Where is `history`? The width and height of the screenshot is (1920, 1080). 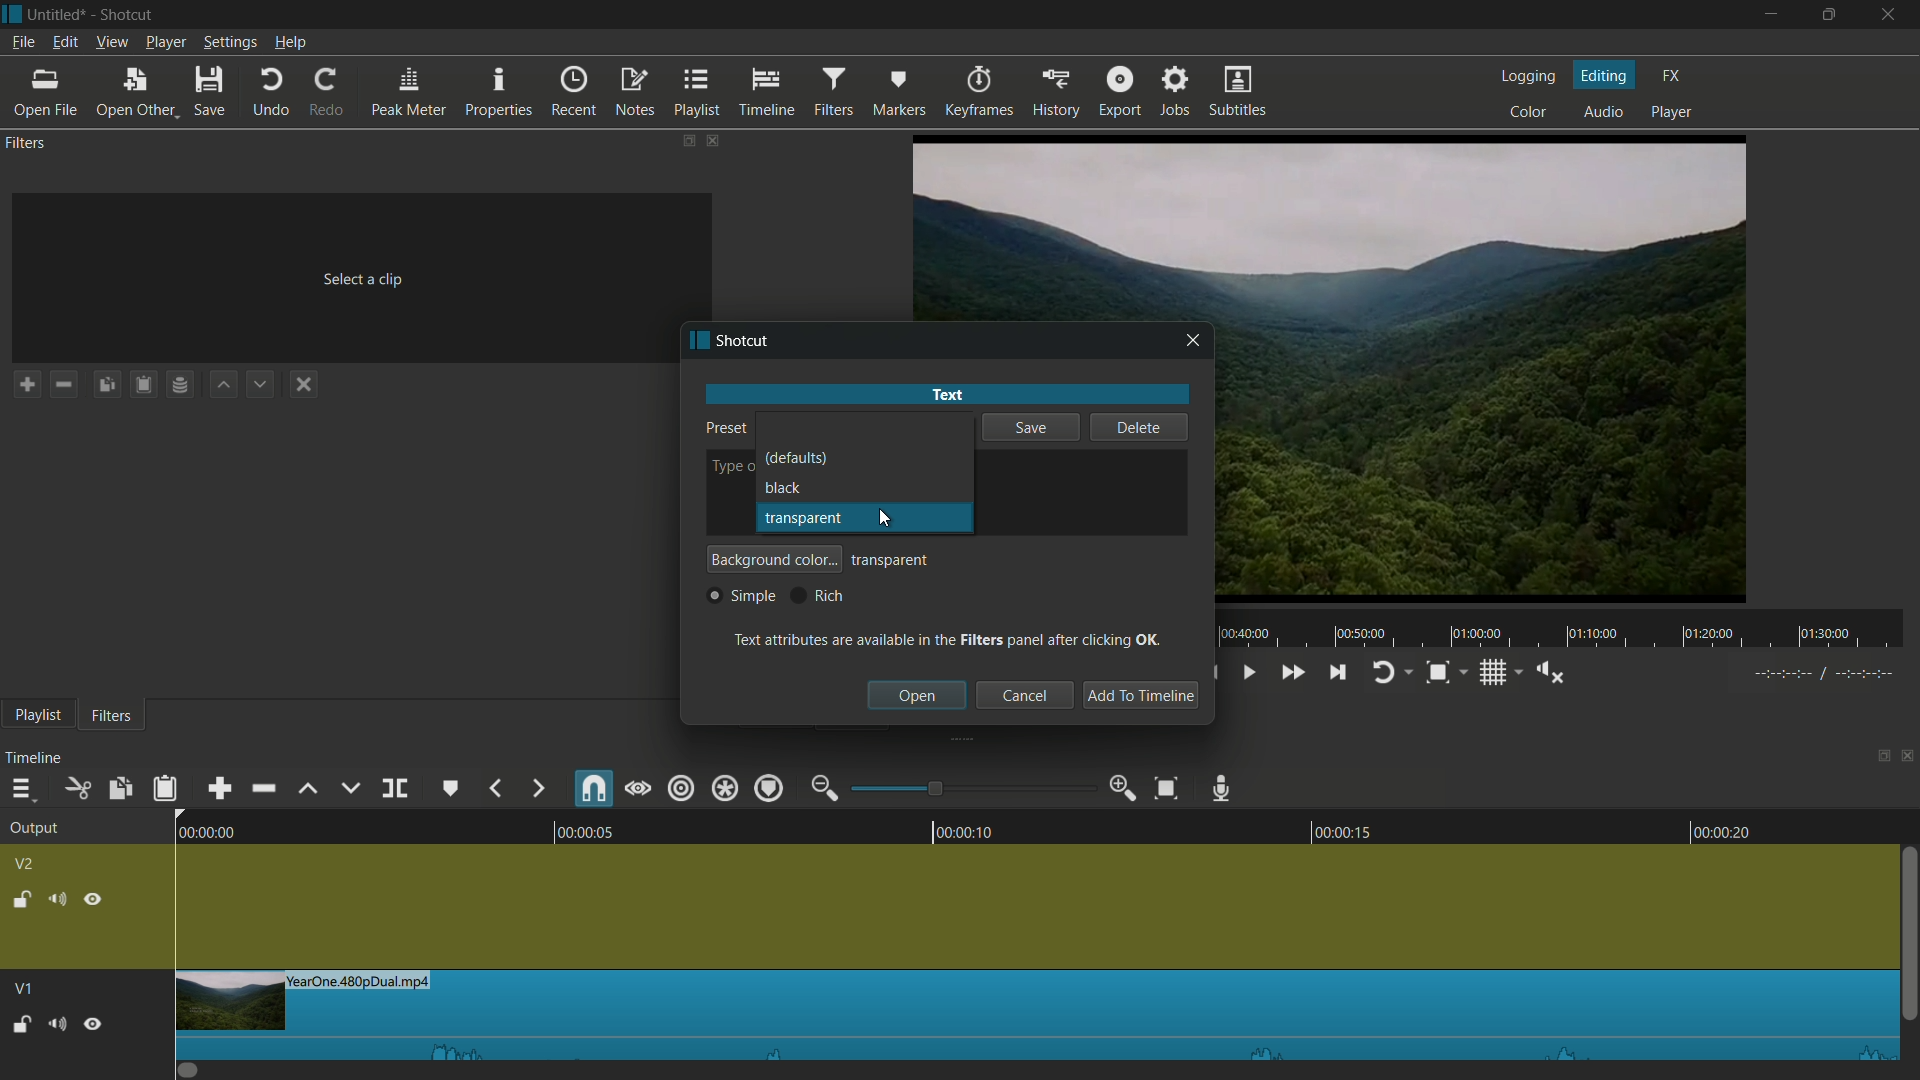
history is located at coordinates (1055, 93).